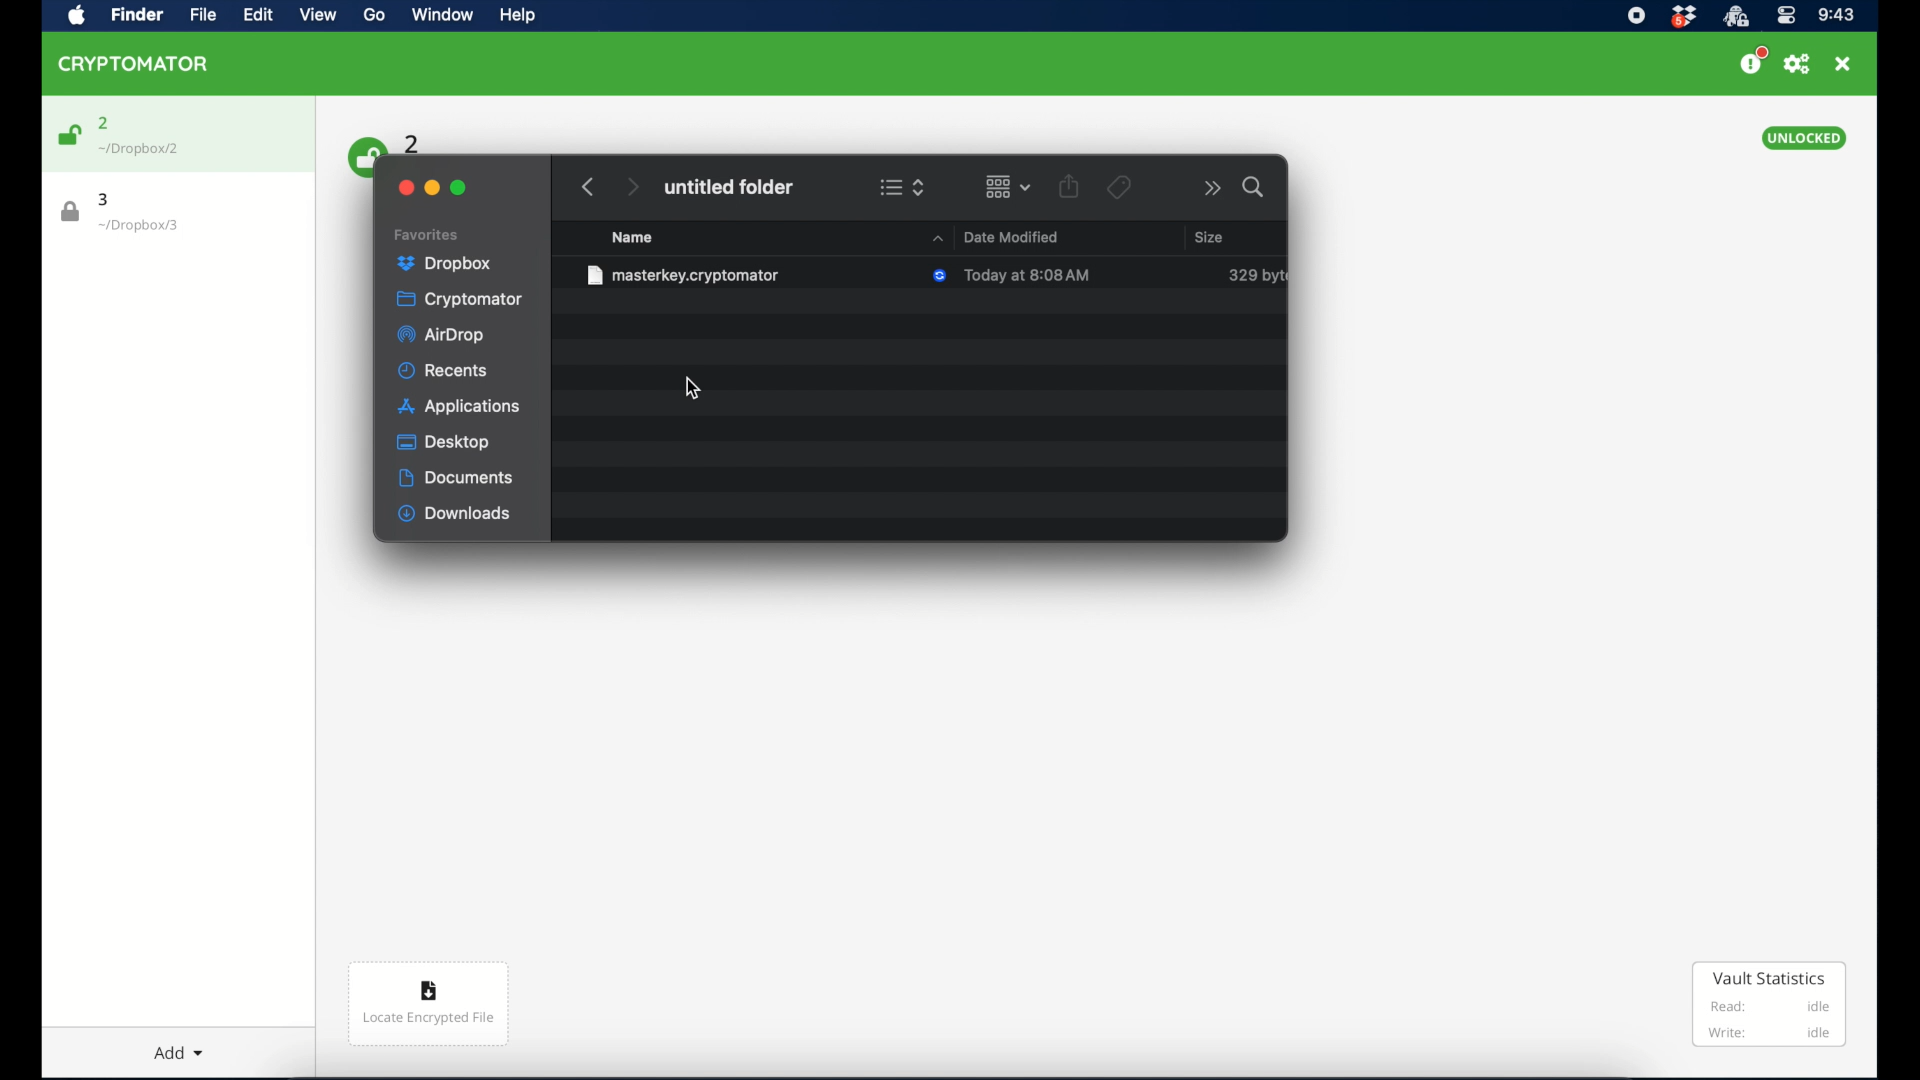 This screenshot has width=1920, height=1080. I want to click on applications, so click(459, 408).